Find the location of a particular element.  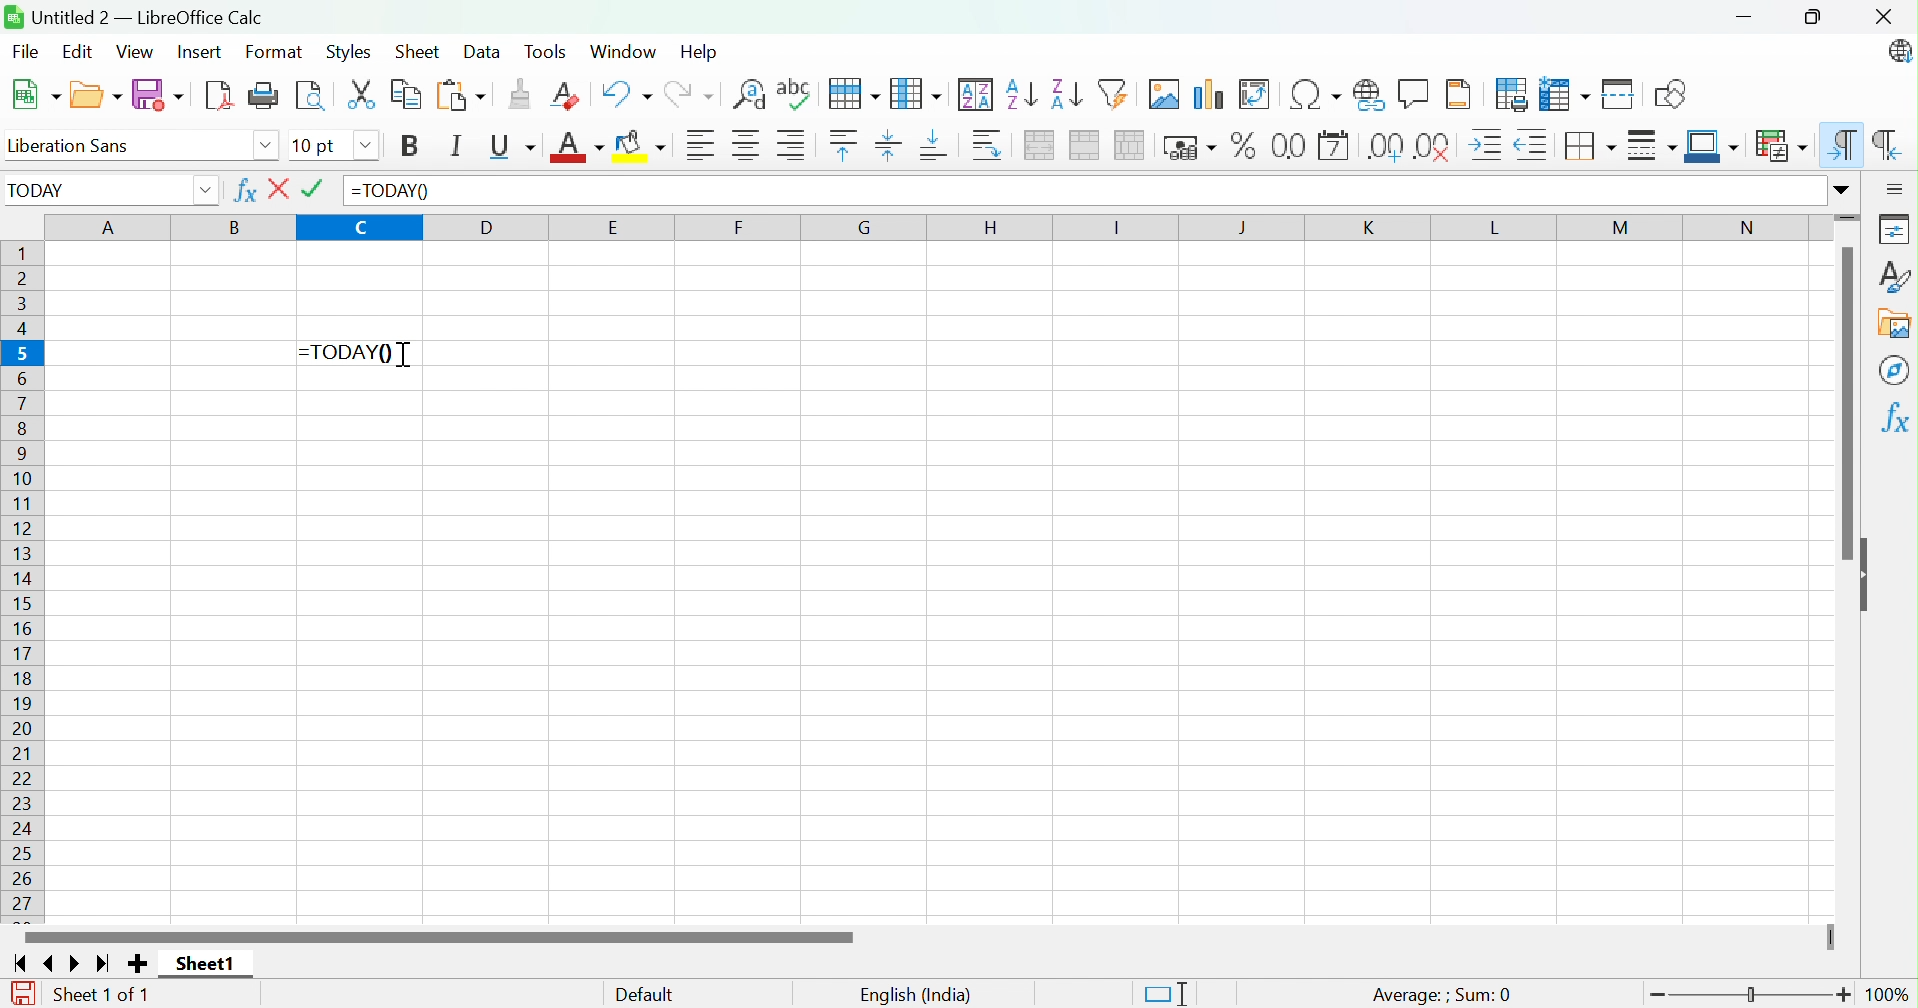

English (India) is located at coordinates (916, 996).